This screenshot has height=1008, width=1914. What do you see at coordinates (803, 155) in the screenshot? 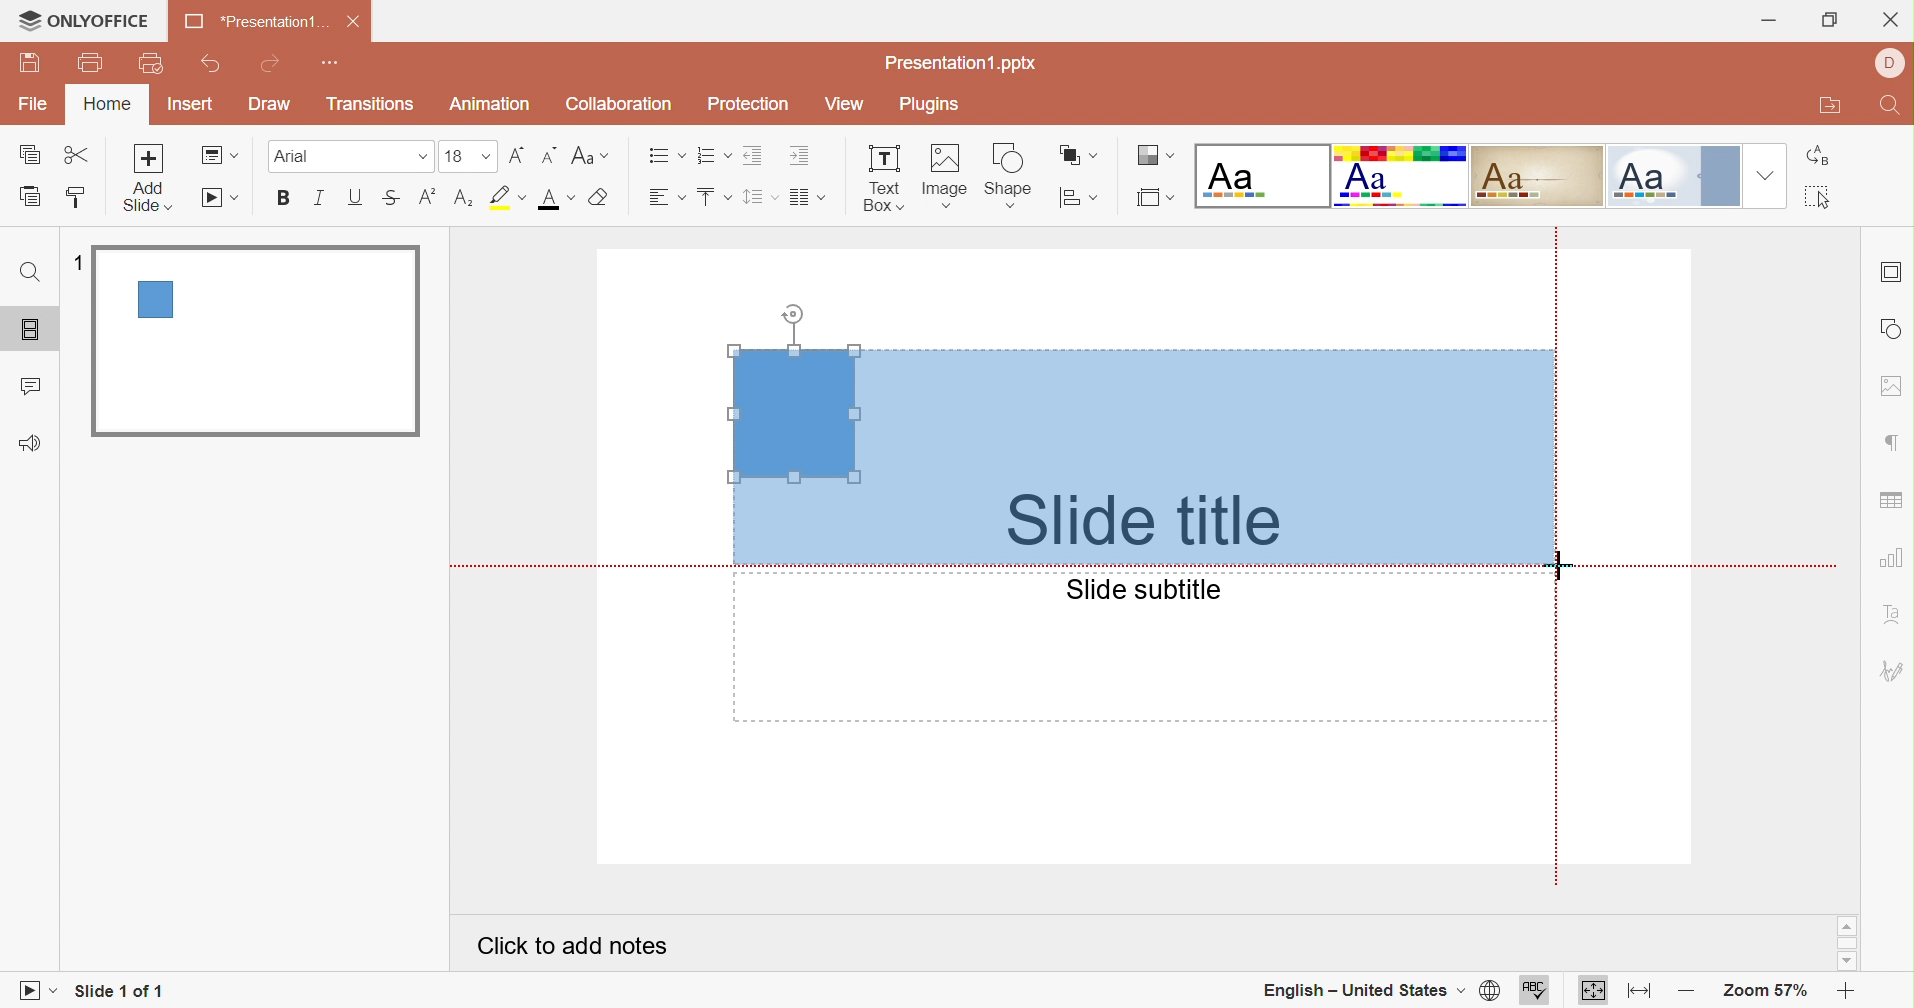
I see `Increase indent` at bounding box center [803, 155].